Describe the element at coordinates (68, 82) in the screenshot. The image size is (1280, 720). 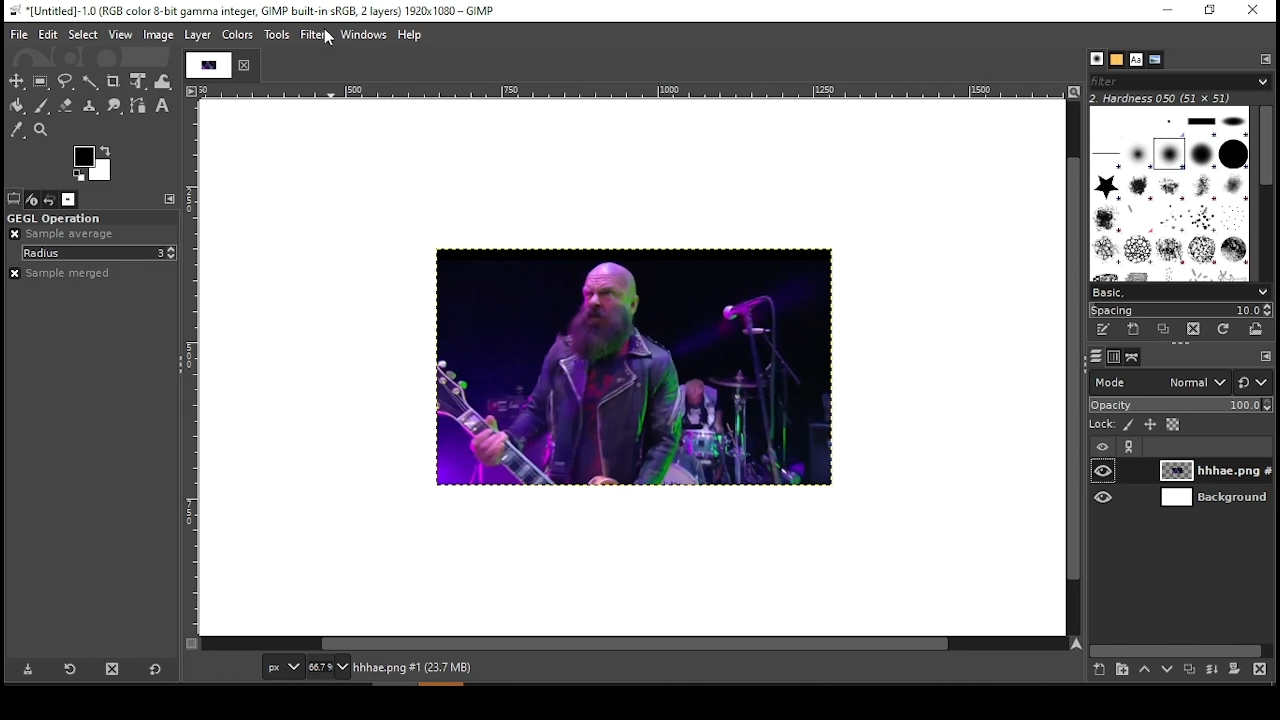
I see `free selection tool` at that location.